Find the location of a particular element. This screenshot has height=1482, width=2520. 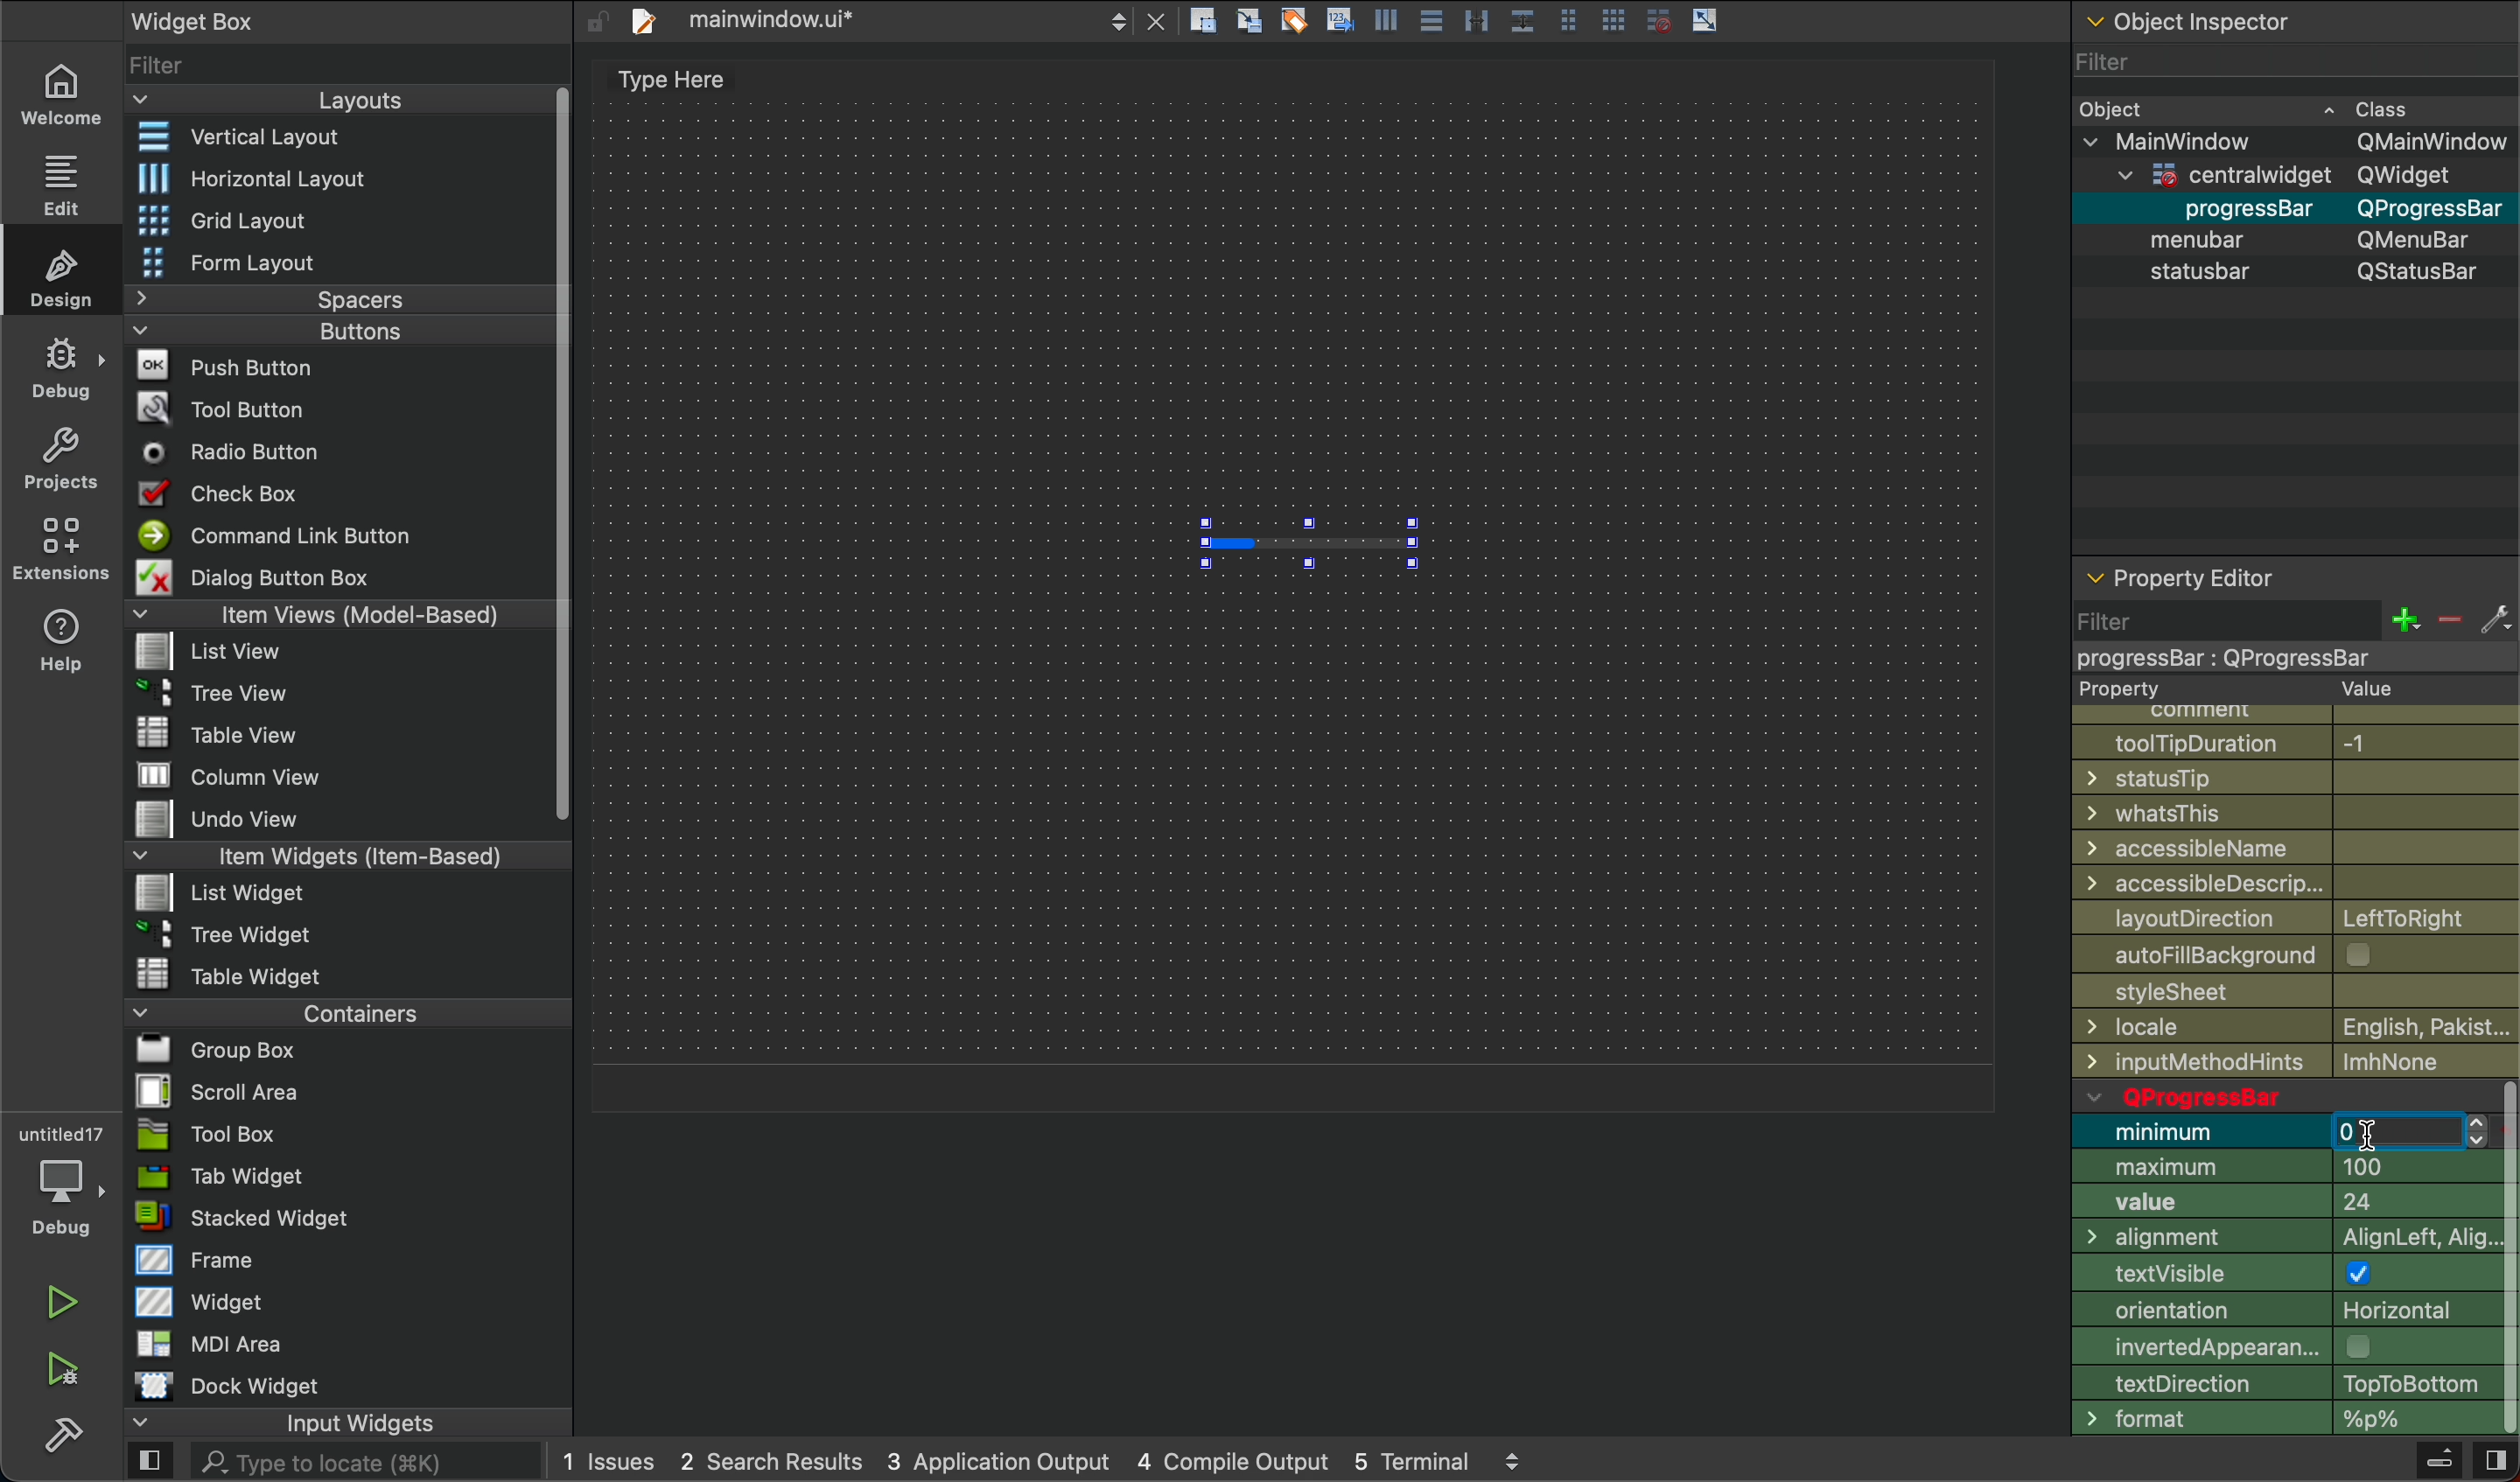

tooltip duration is located at coordinates (2285, 740).